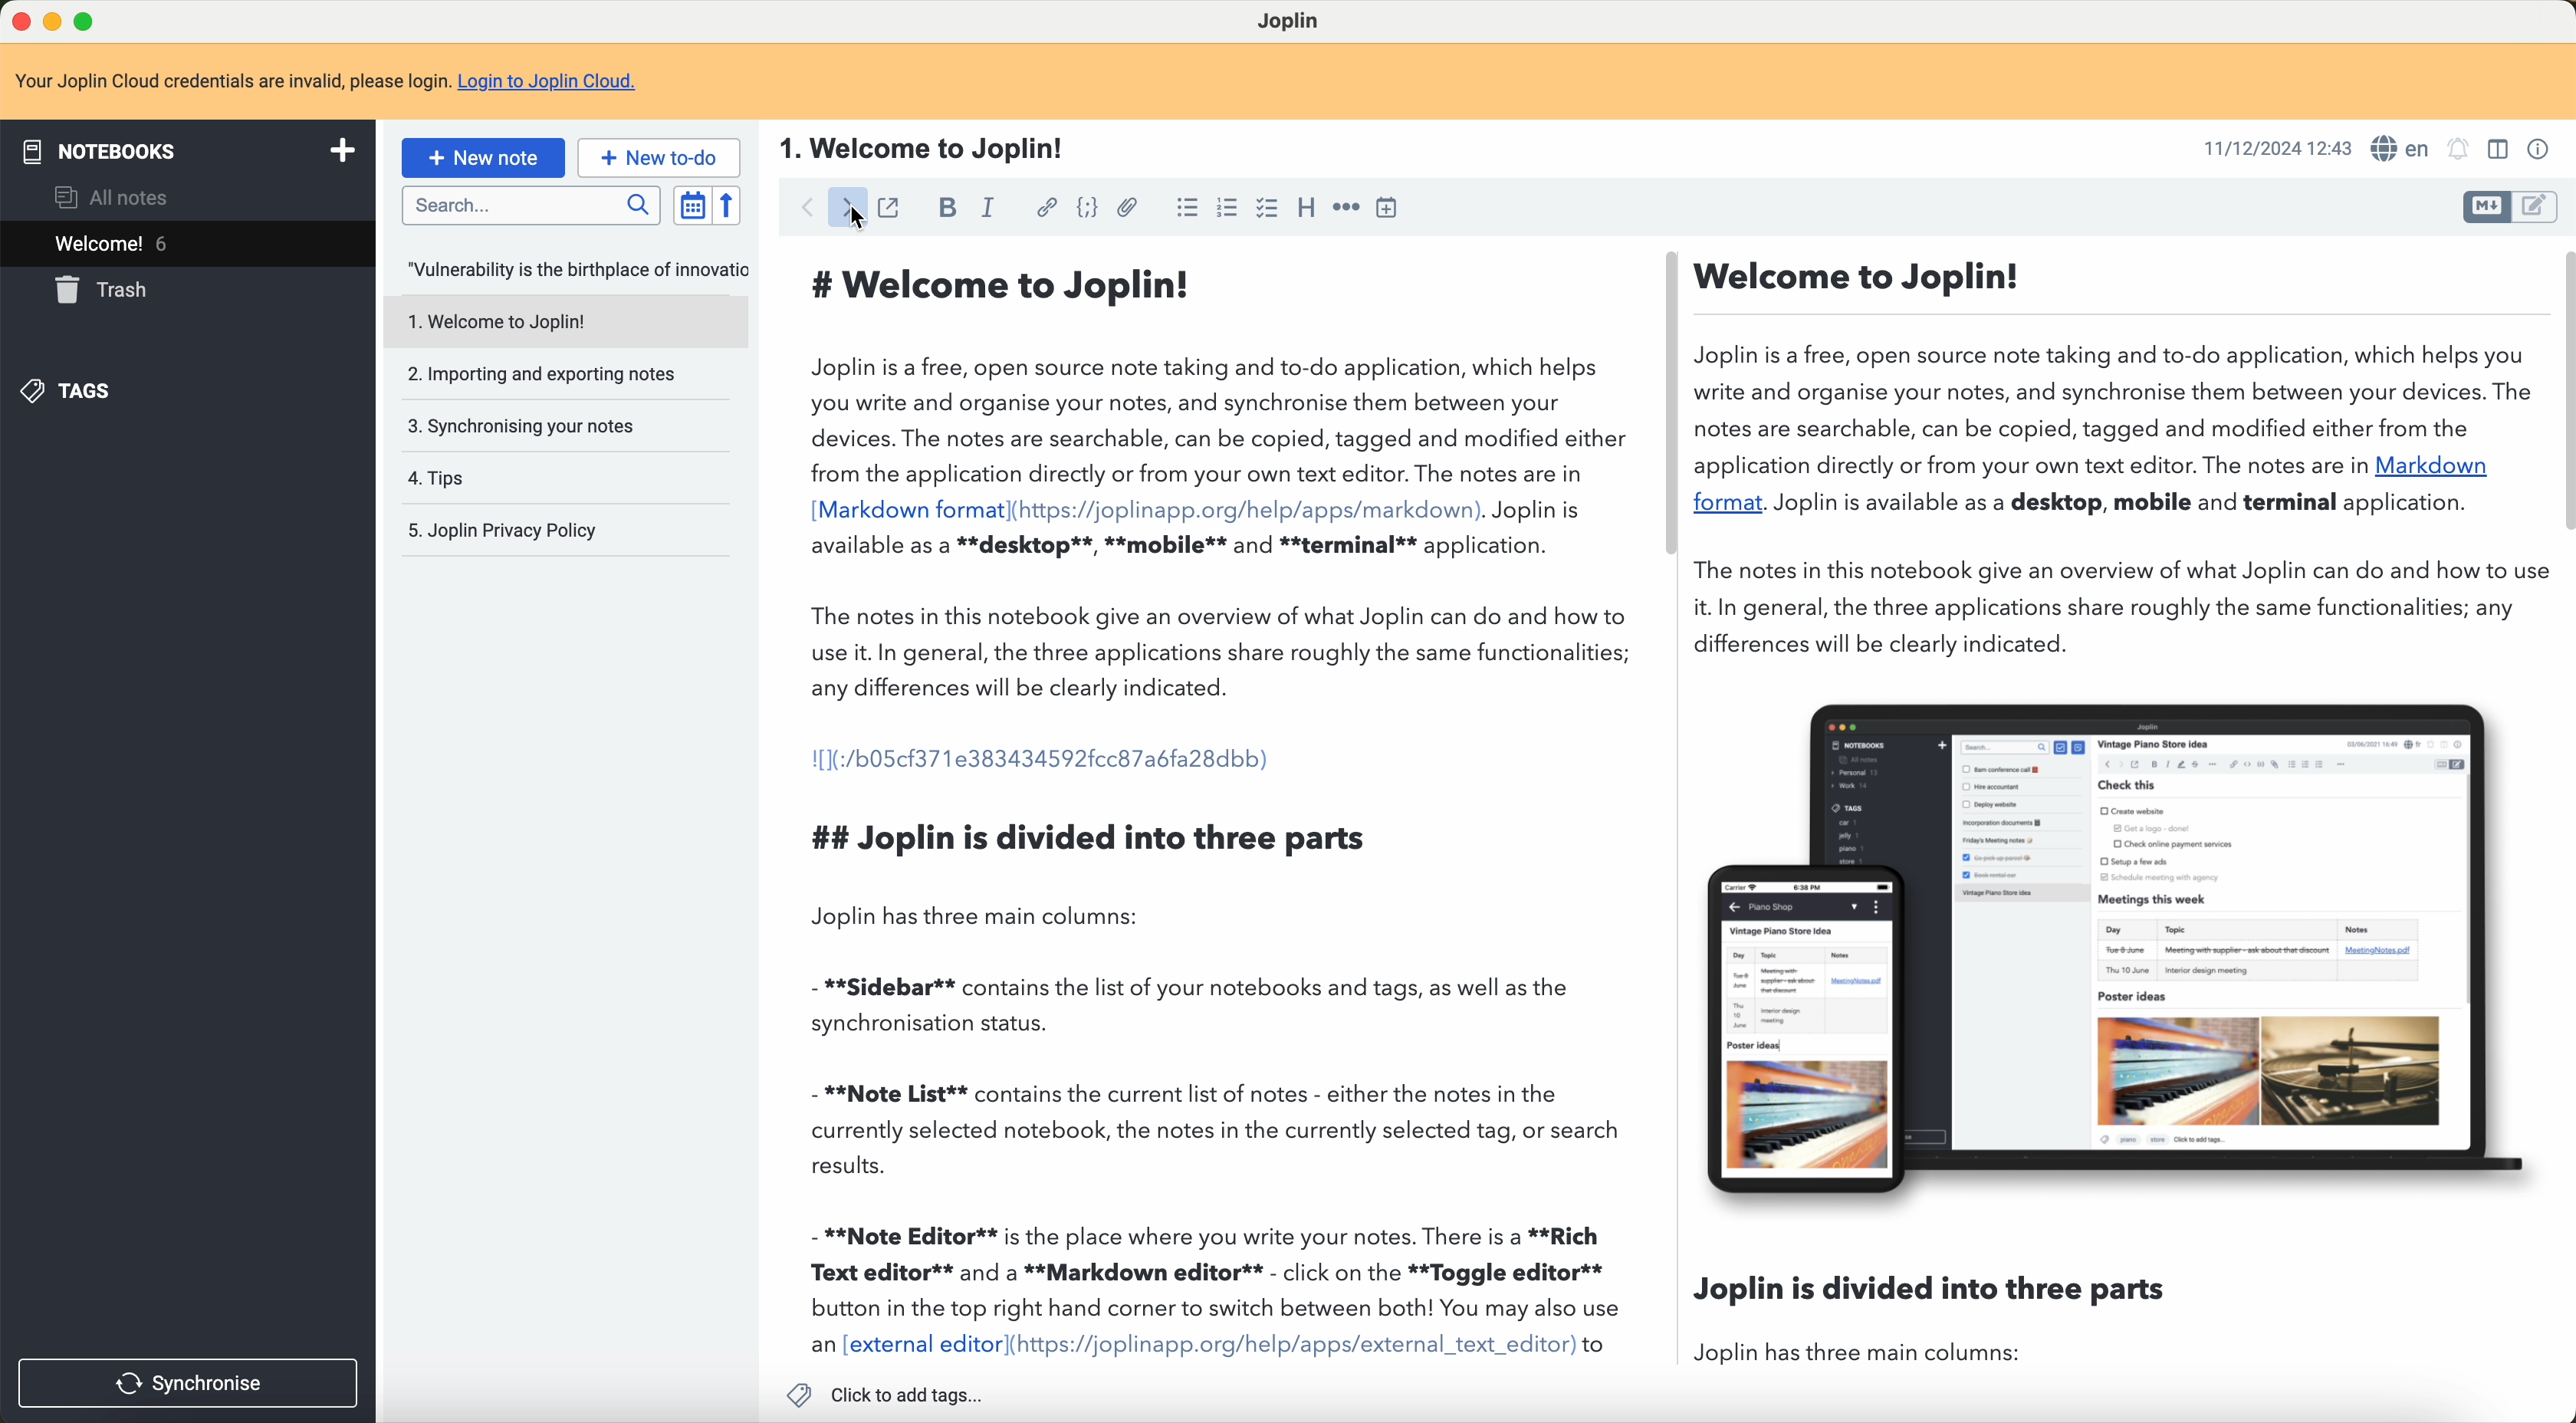 The height and width of the screenshot is (1423, 2576). I want to click on application directly or from your own text editor. The notes are in, so click(2028, 470).